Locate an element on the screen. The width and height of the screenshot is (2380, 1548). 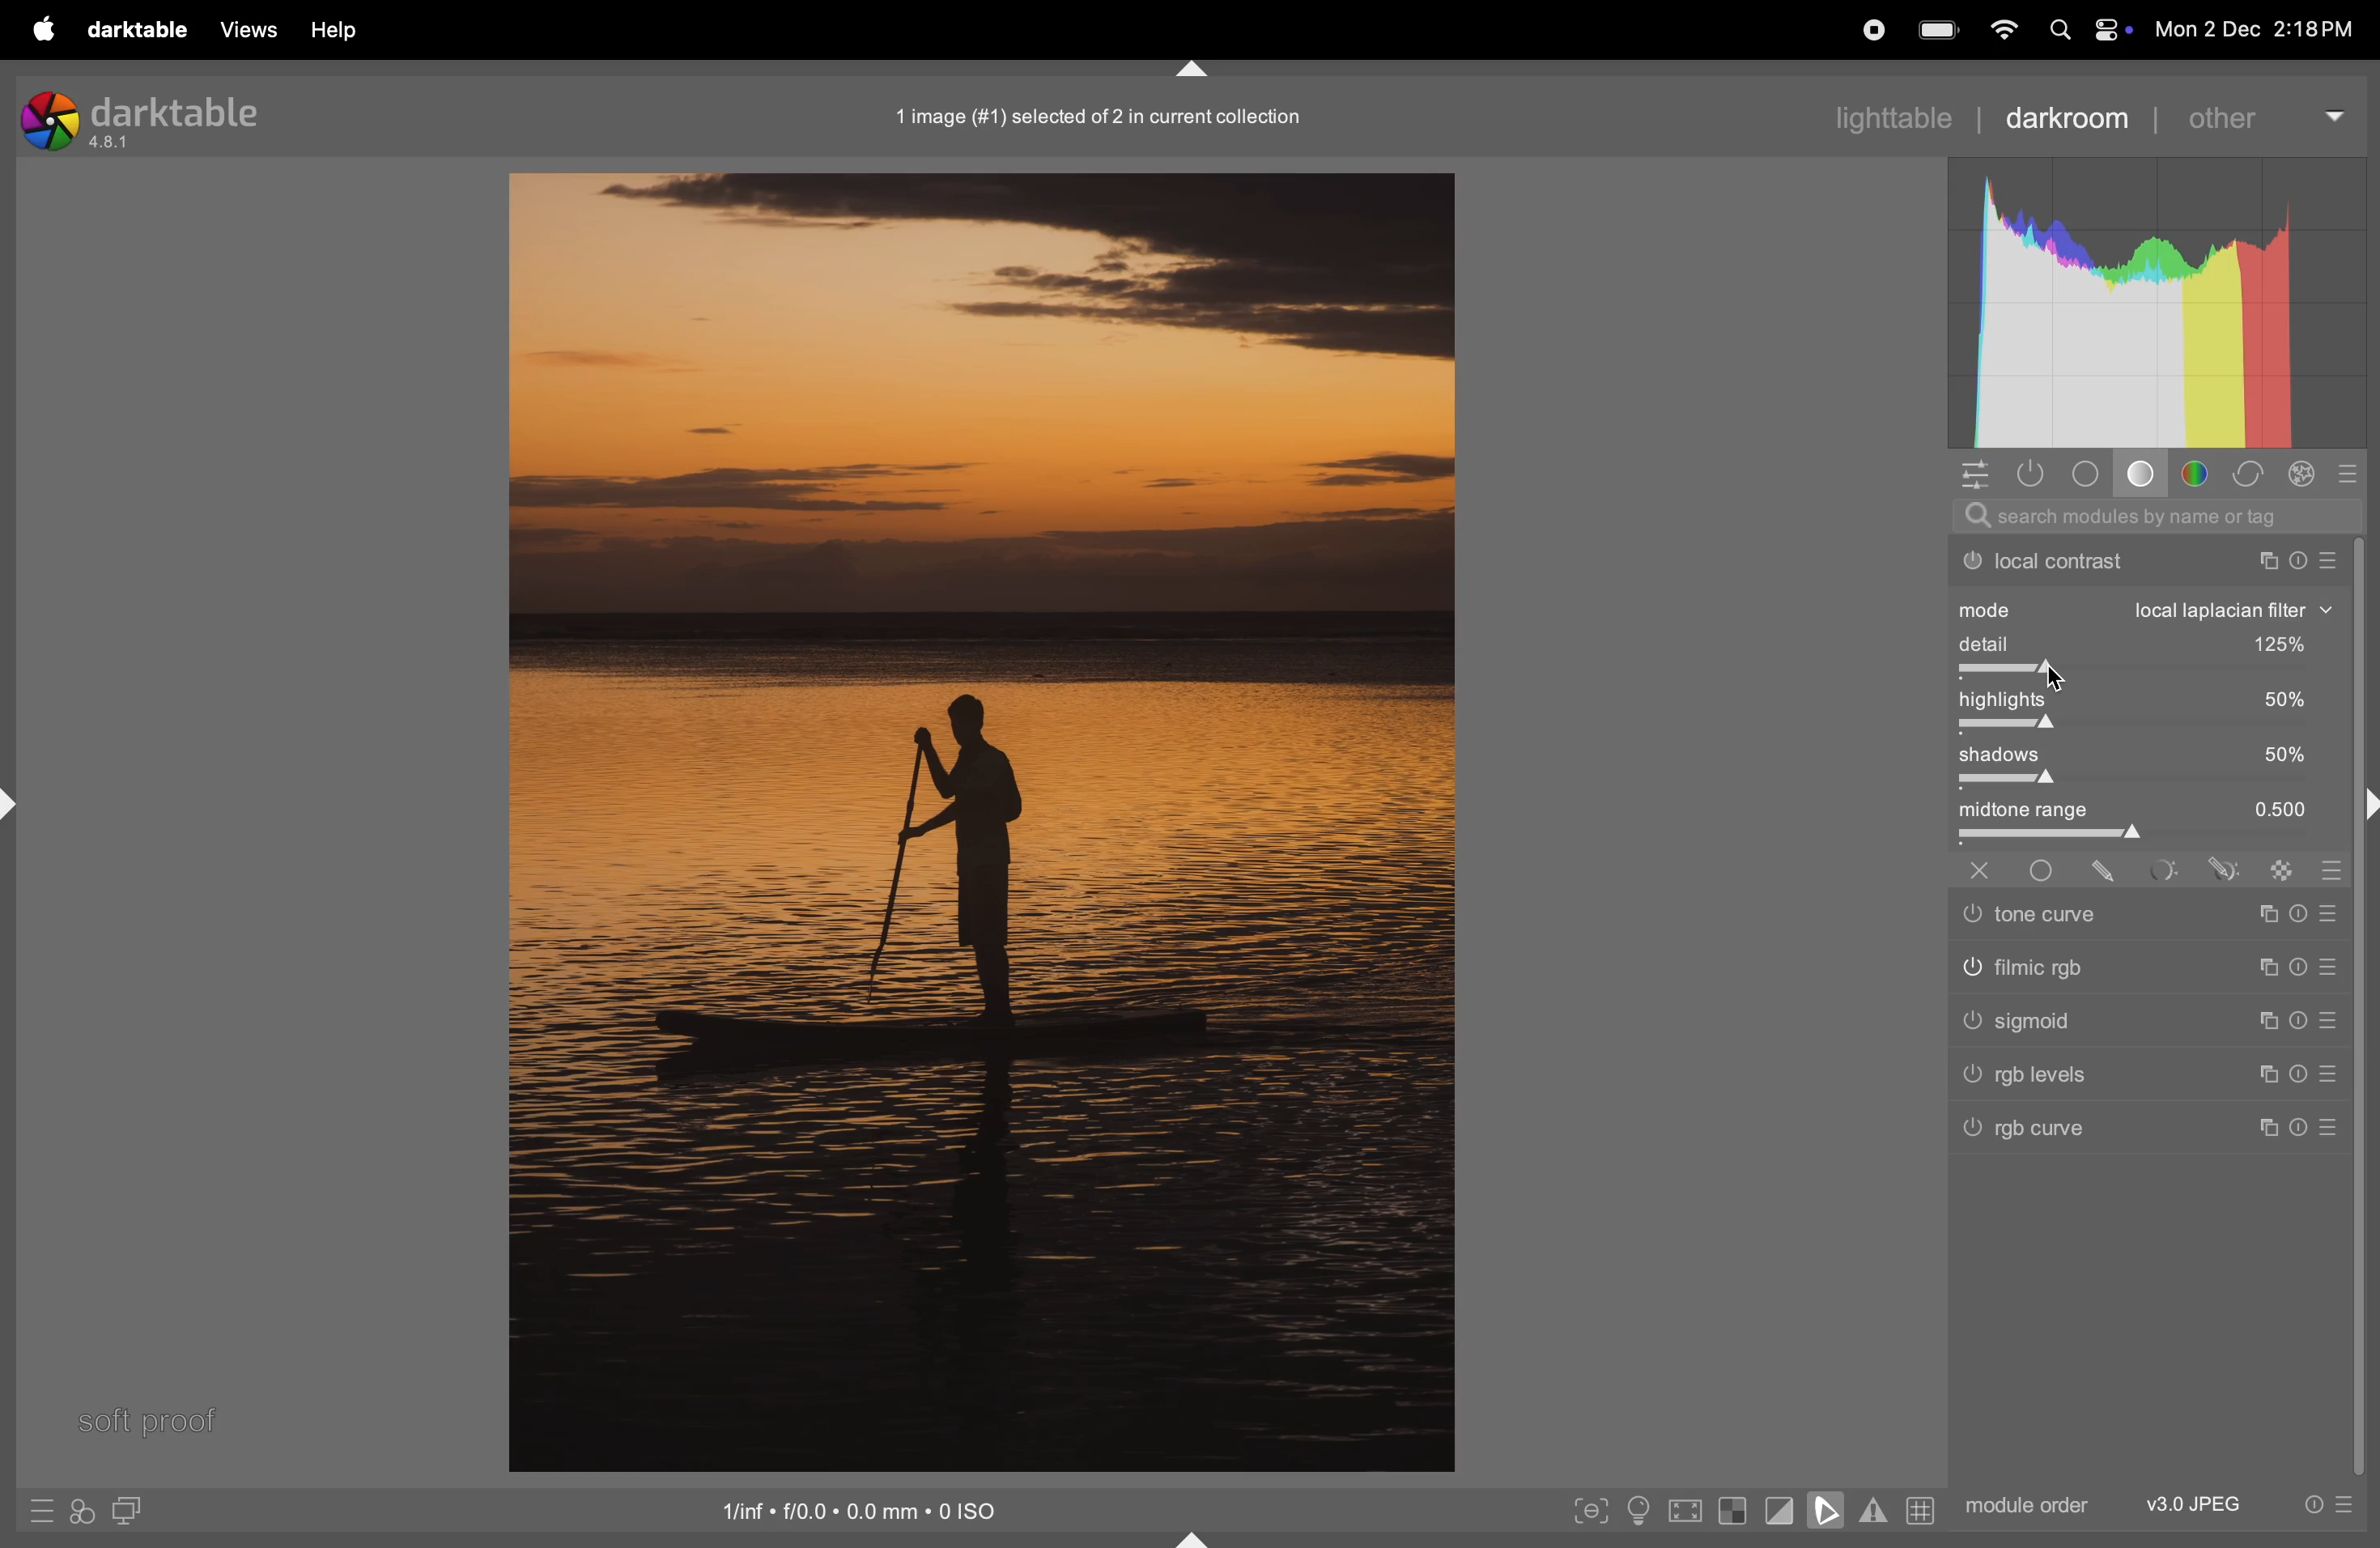
darkroom is located at coordinates (2068, 117).